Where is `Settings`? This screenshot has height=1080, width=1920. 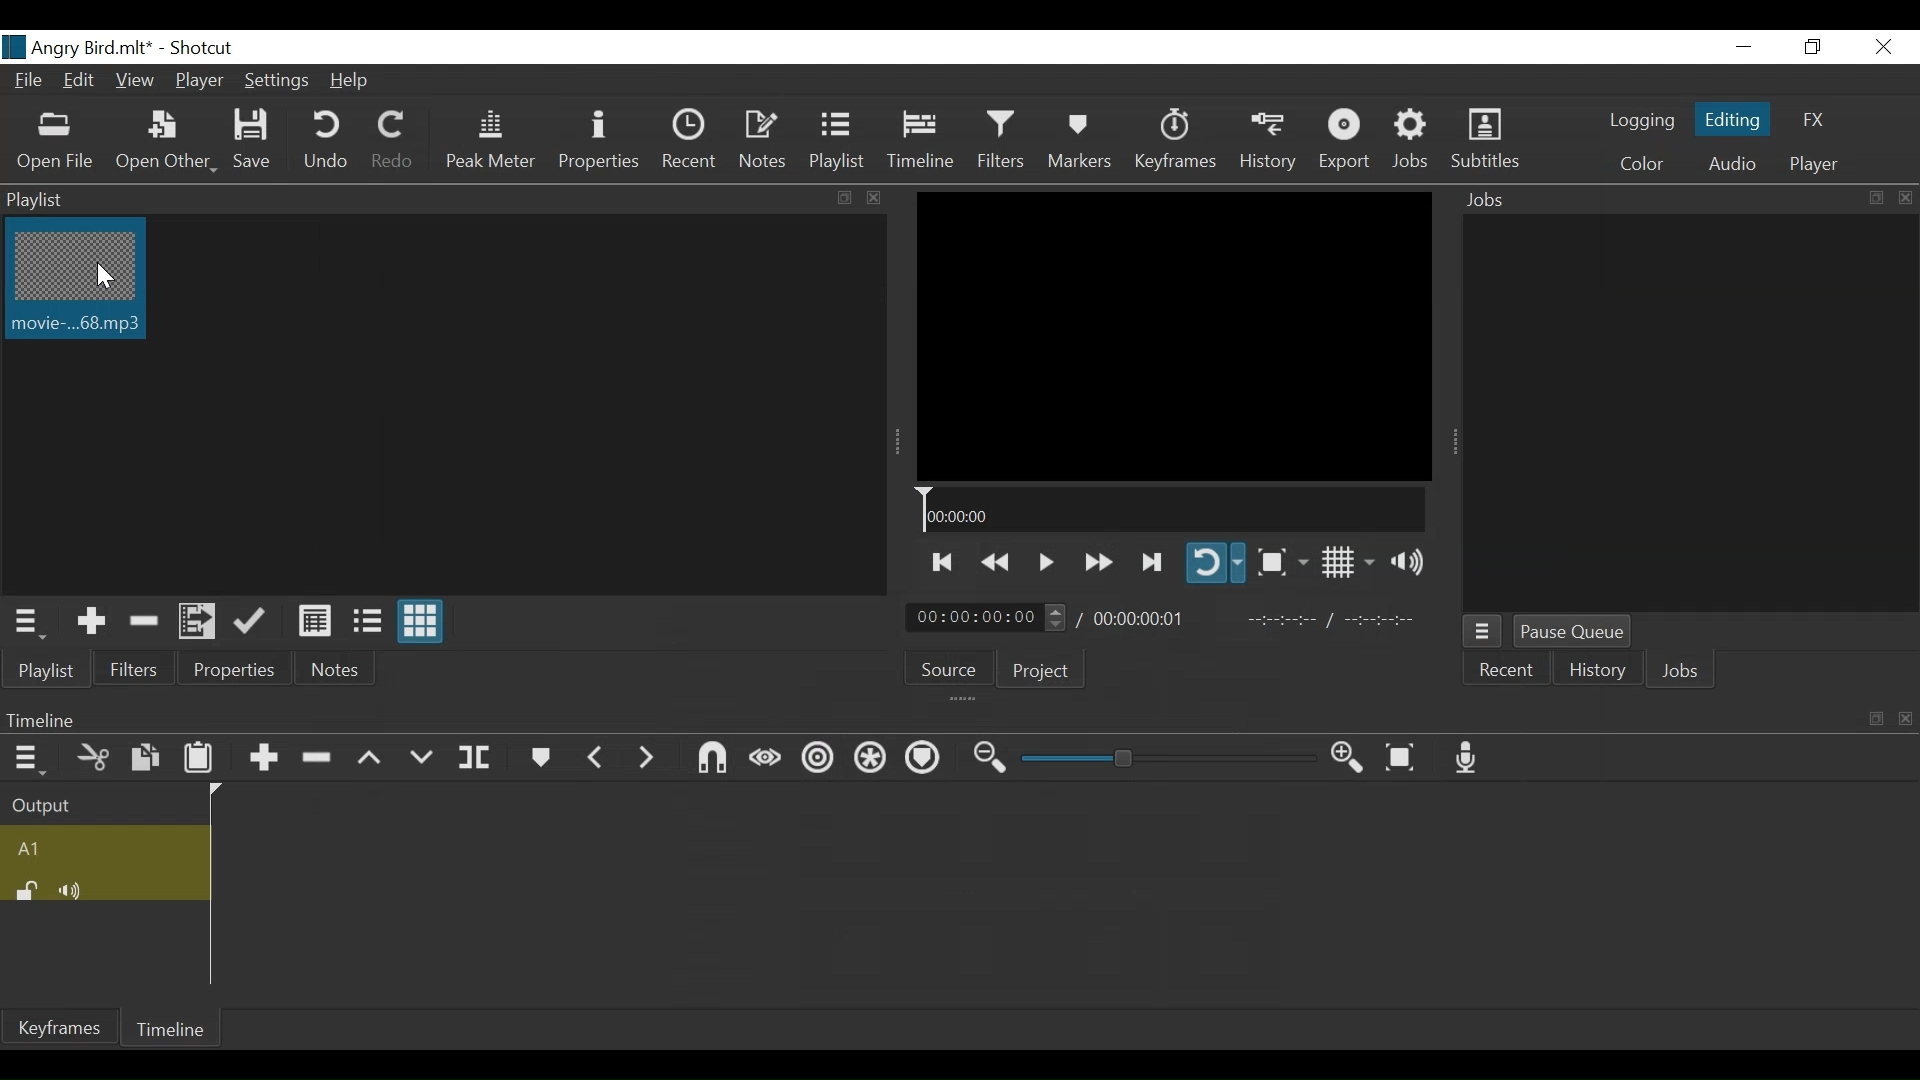 Settings is located at coordinates (274, 81).